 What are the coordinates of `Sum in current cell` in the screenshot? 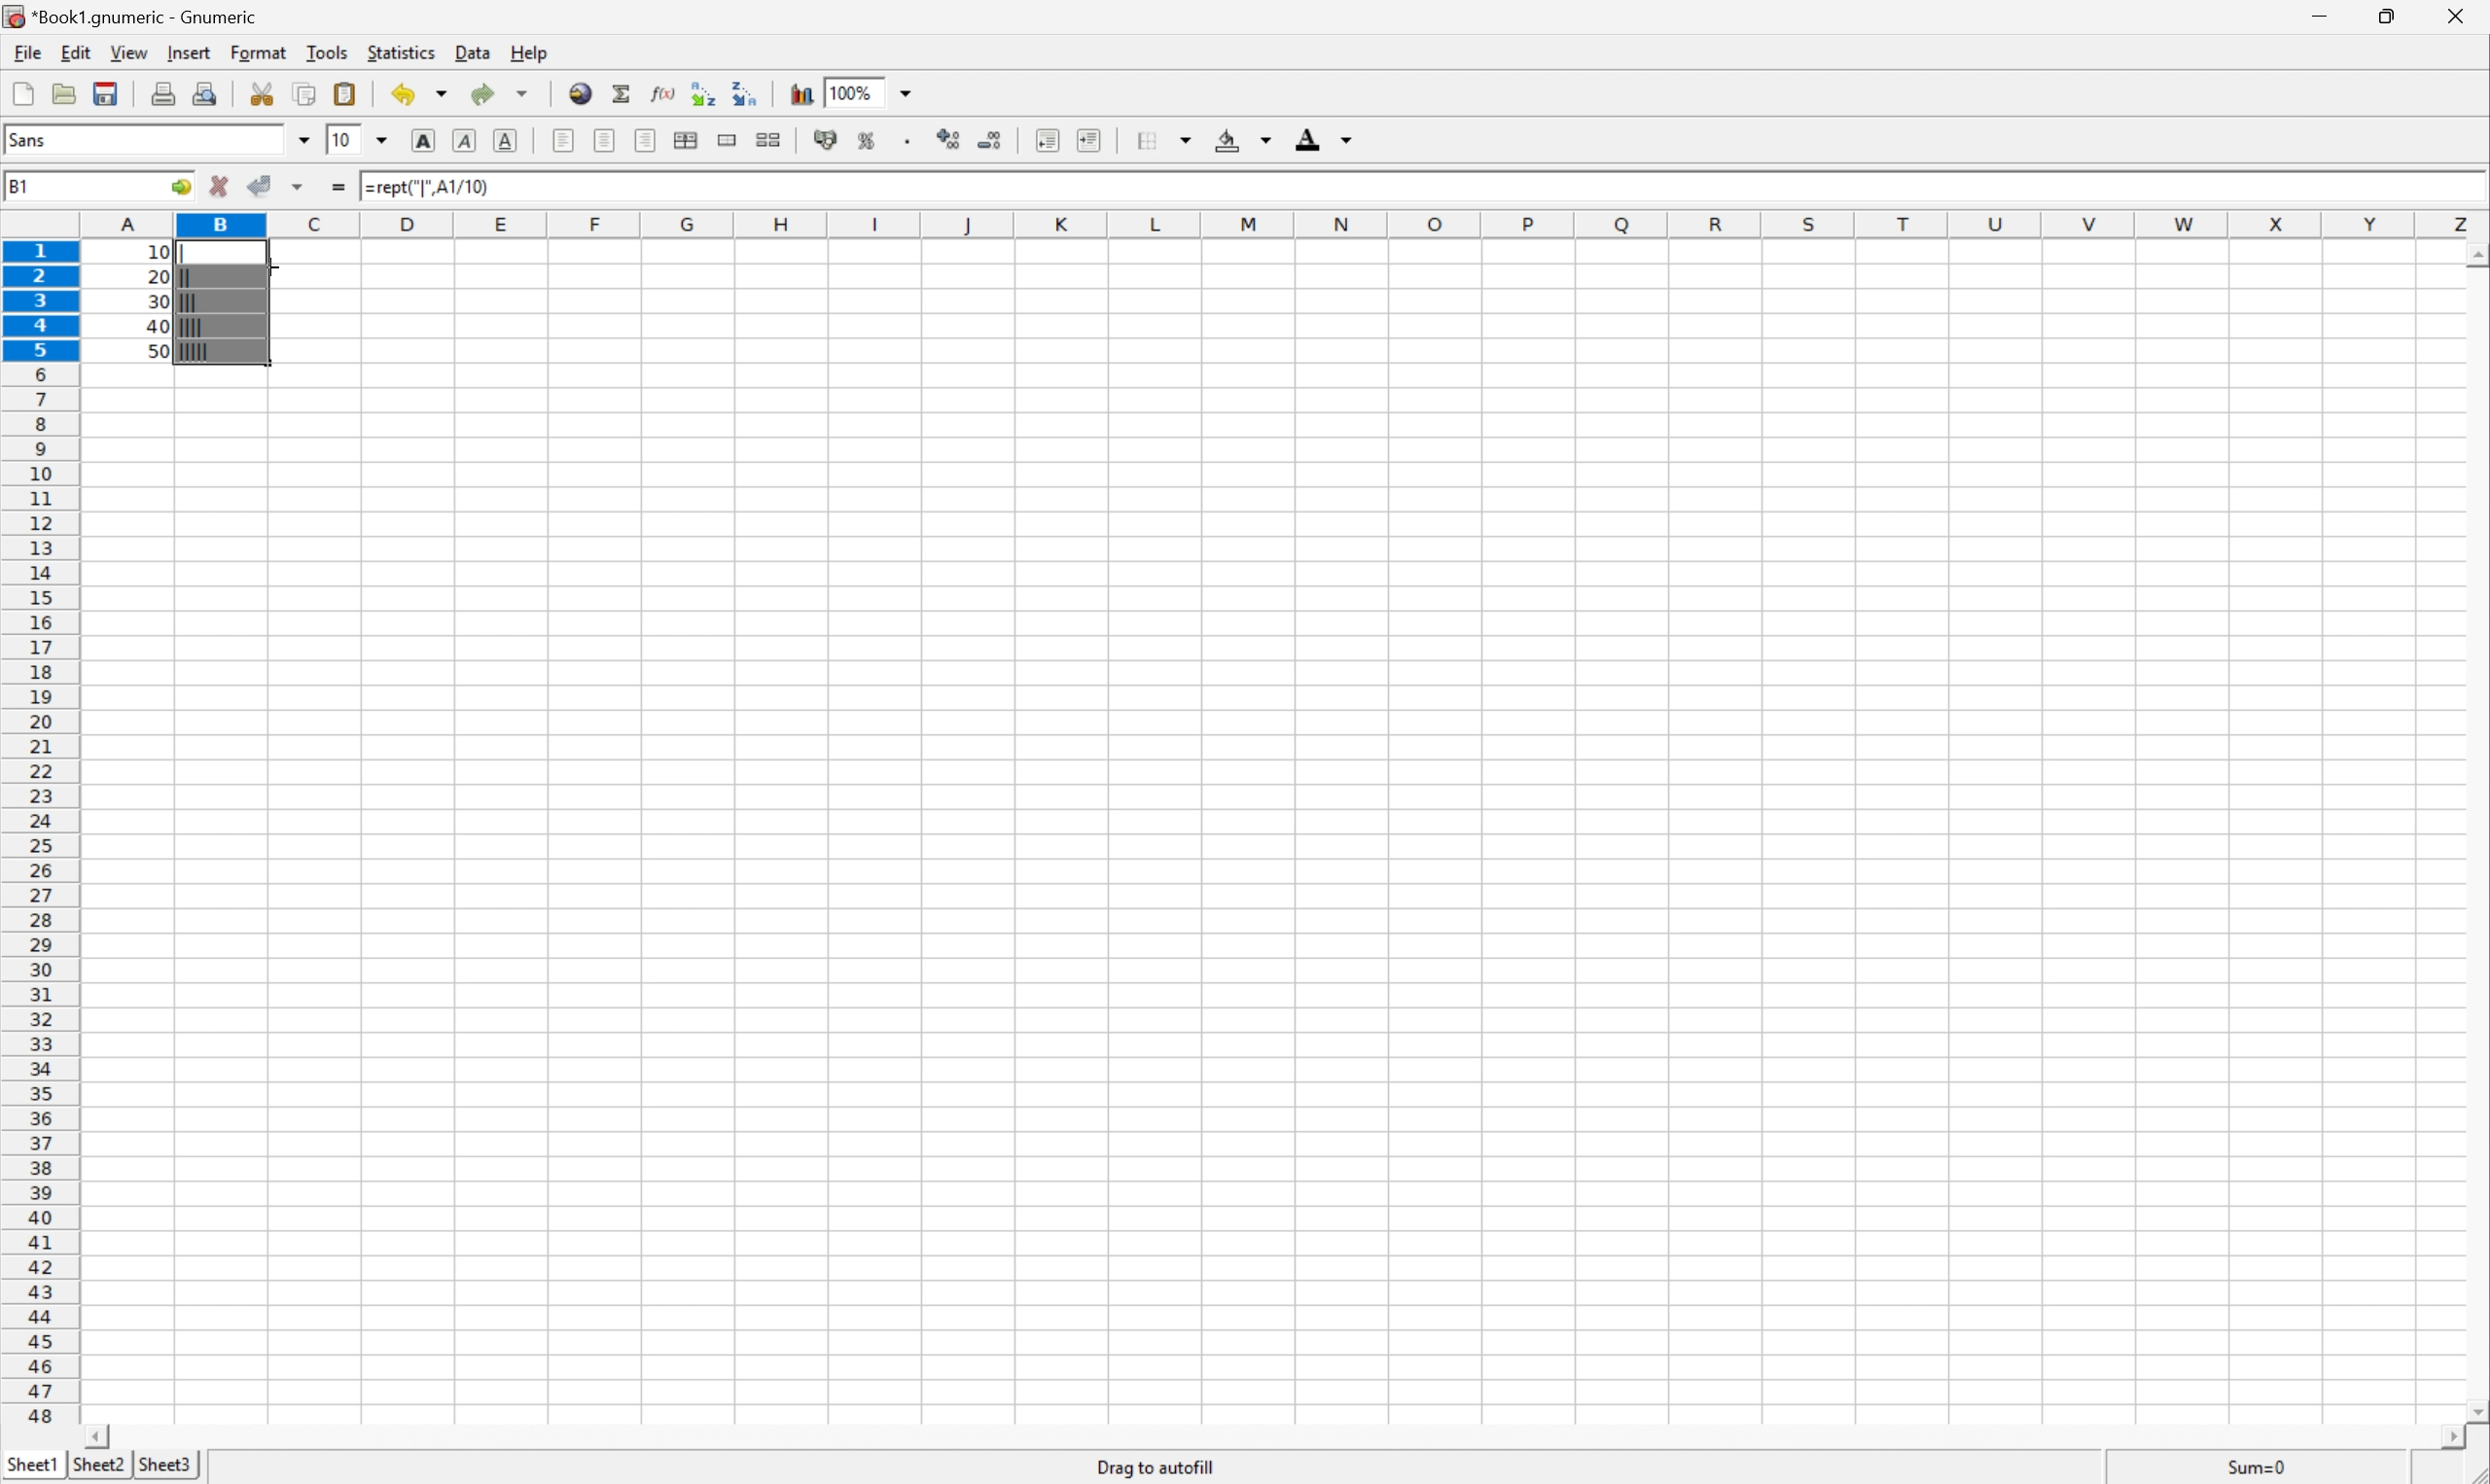 It's located at (624, 92).